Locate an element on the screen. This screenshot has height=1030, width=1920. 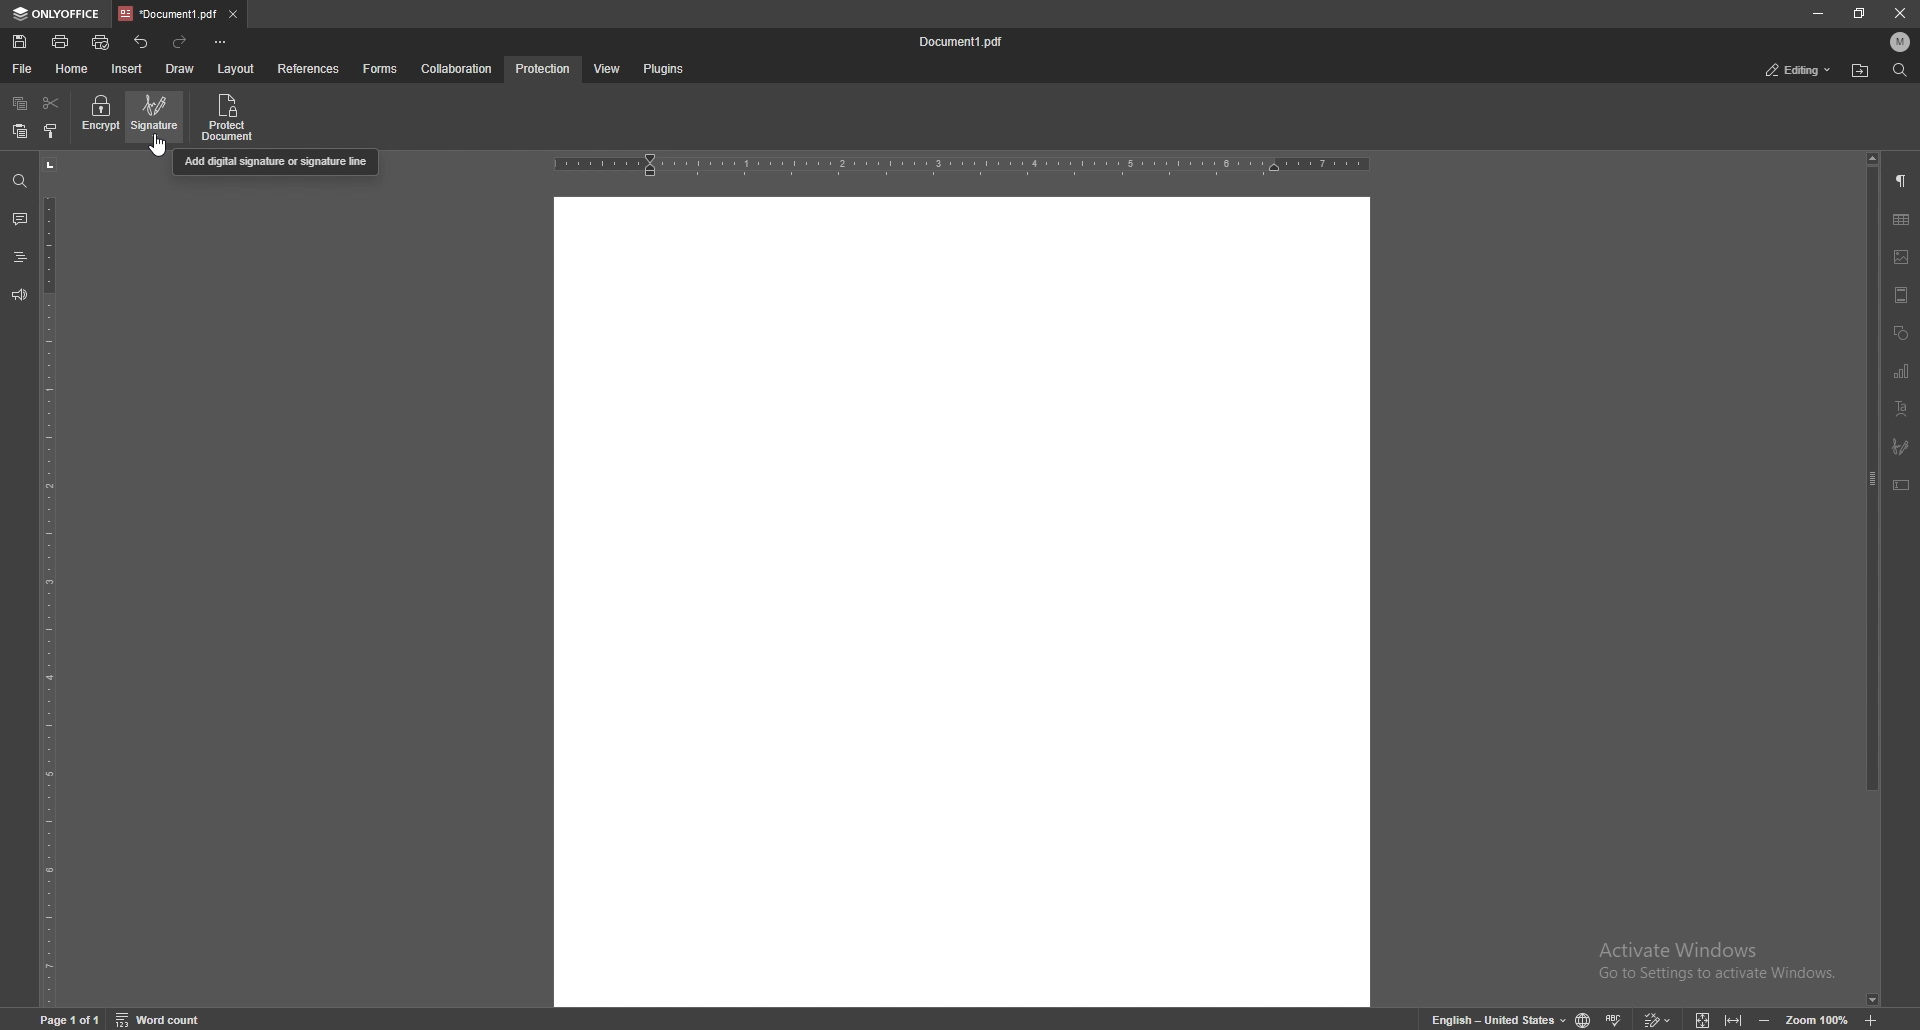
locate file is located at coordinates (1860, 72).